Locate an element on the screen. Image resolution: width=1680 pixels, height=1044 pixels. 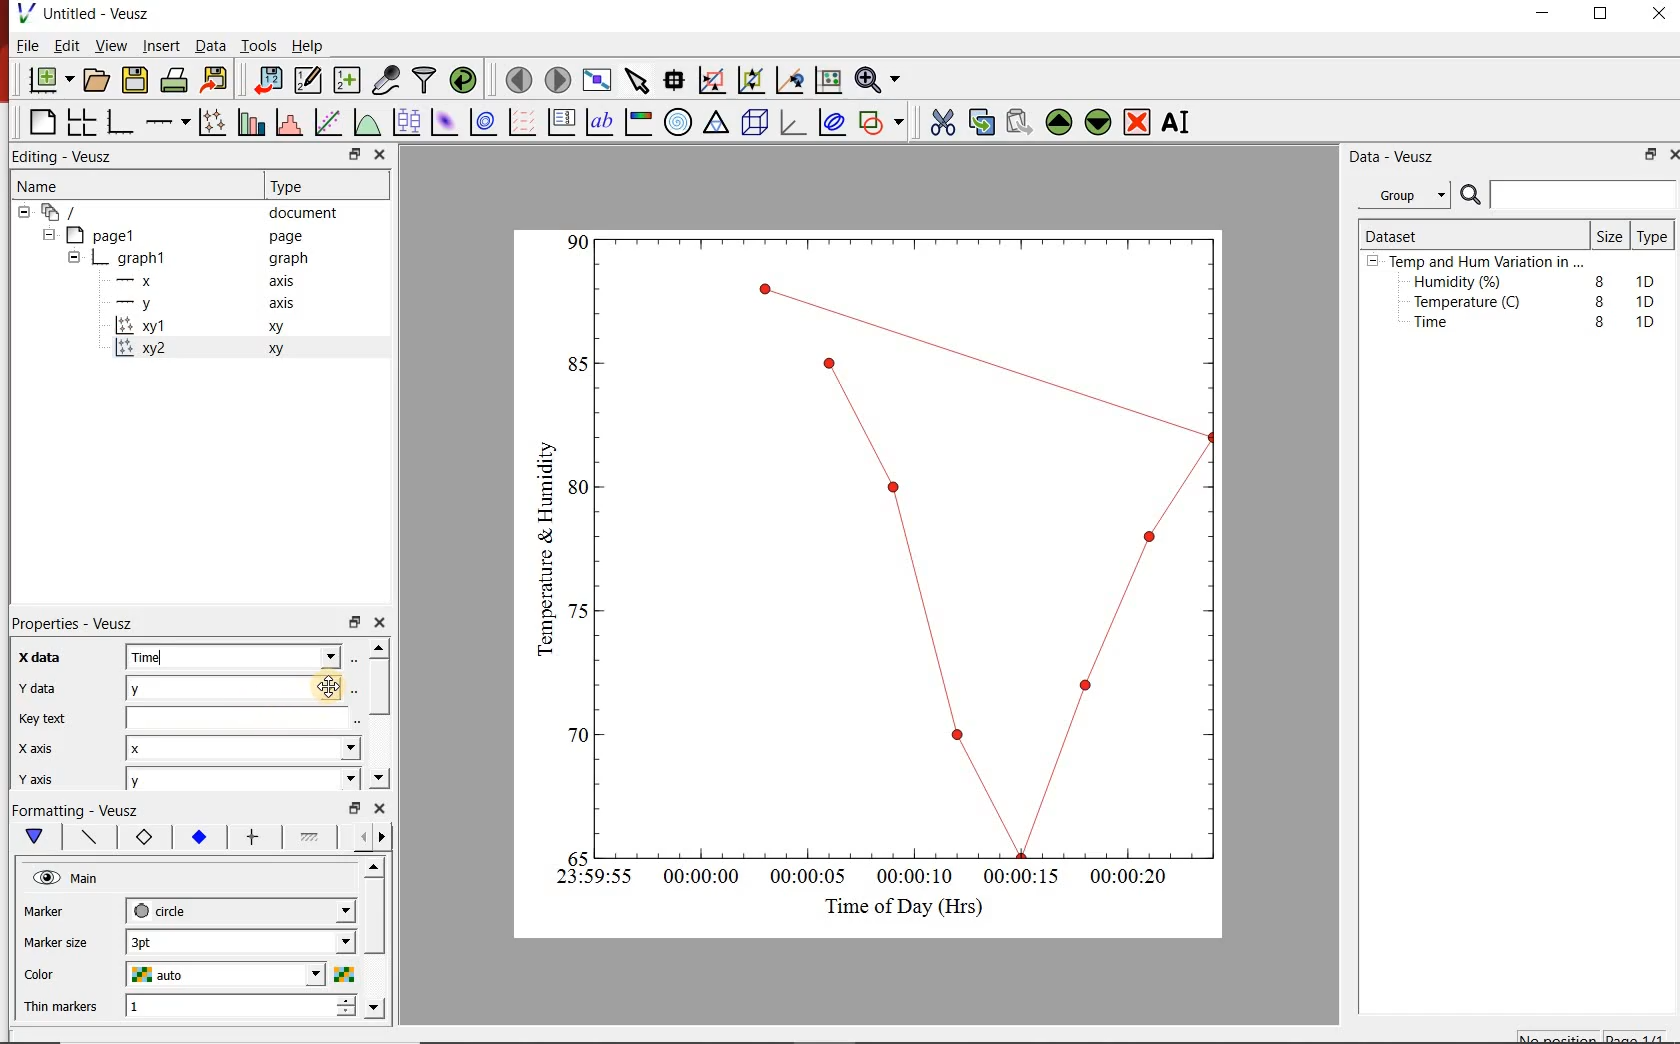
Cursor is located at coordinates (315, 687).